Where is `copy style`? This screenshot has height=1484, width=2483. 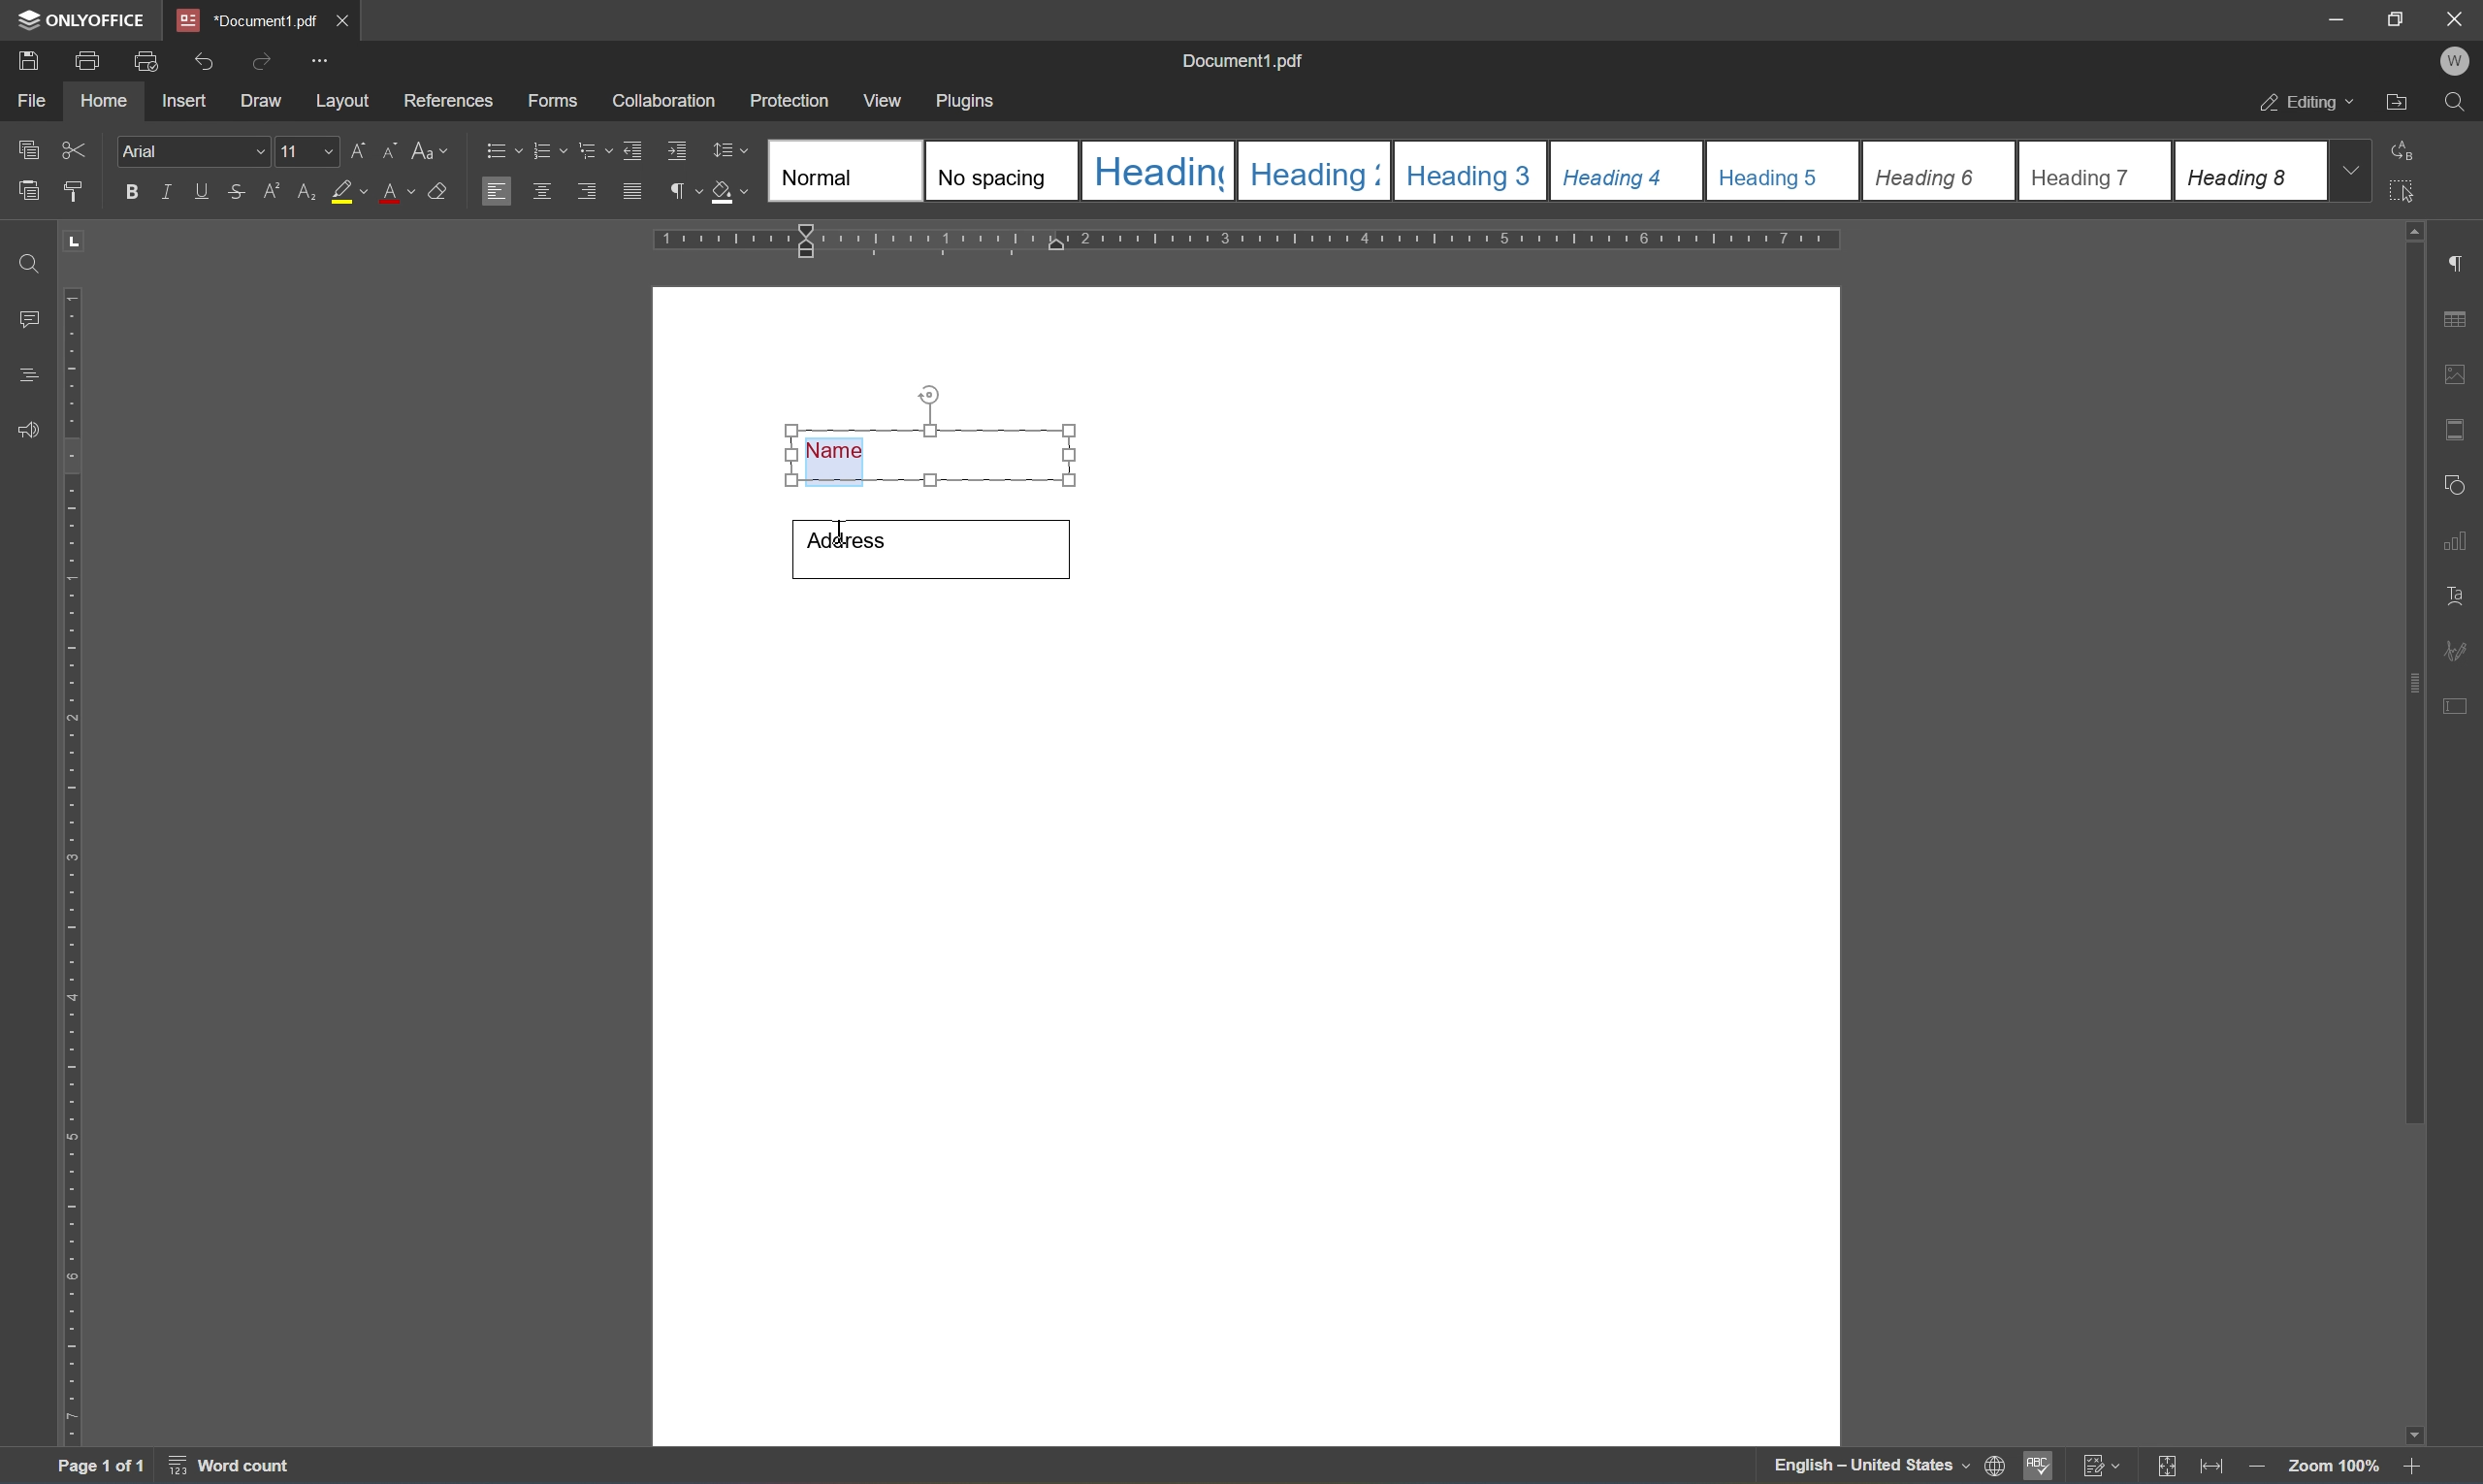
copy style is located at coordinates (73, 191).